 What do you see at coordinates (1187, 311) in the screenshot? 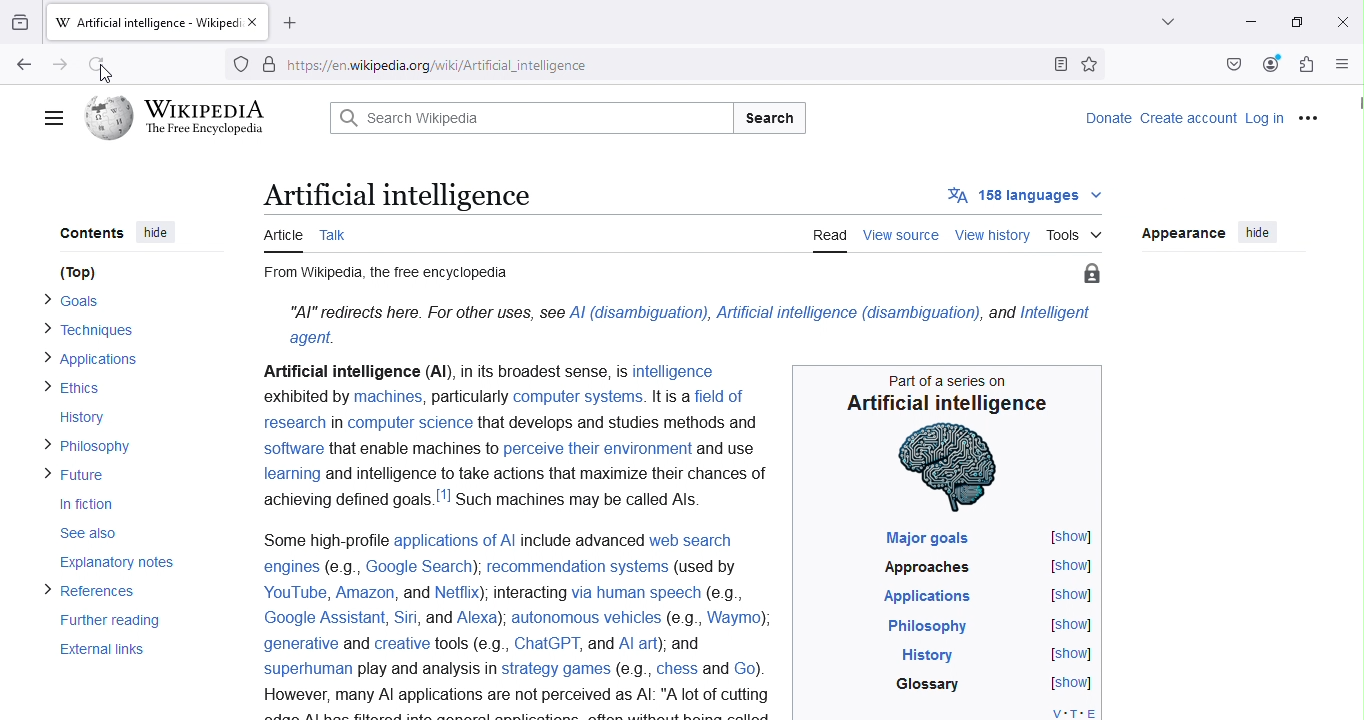
I see `Small` at bounding box center [1187, 311].